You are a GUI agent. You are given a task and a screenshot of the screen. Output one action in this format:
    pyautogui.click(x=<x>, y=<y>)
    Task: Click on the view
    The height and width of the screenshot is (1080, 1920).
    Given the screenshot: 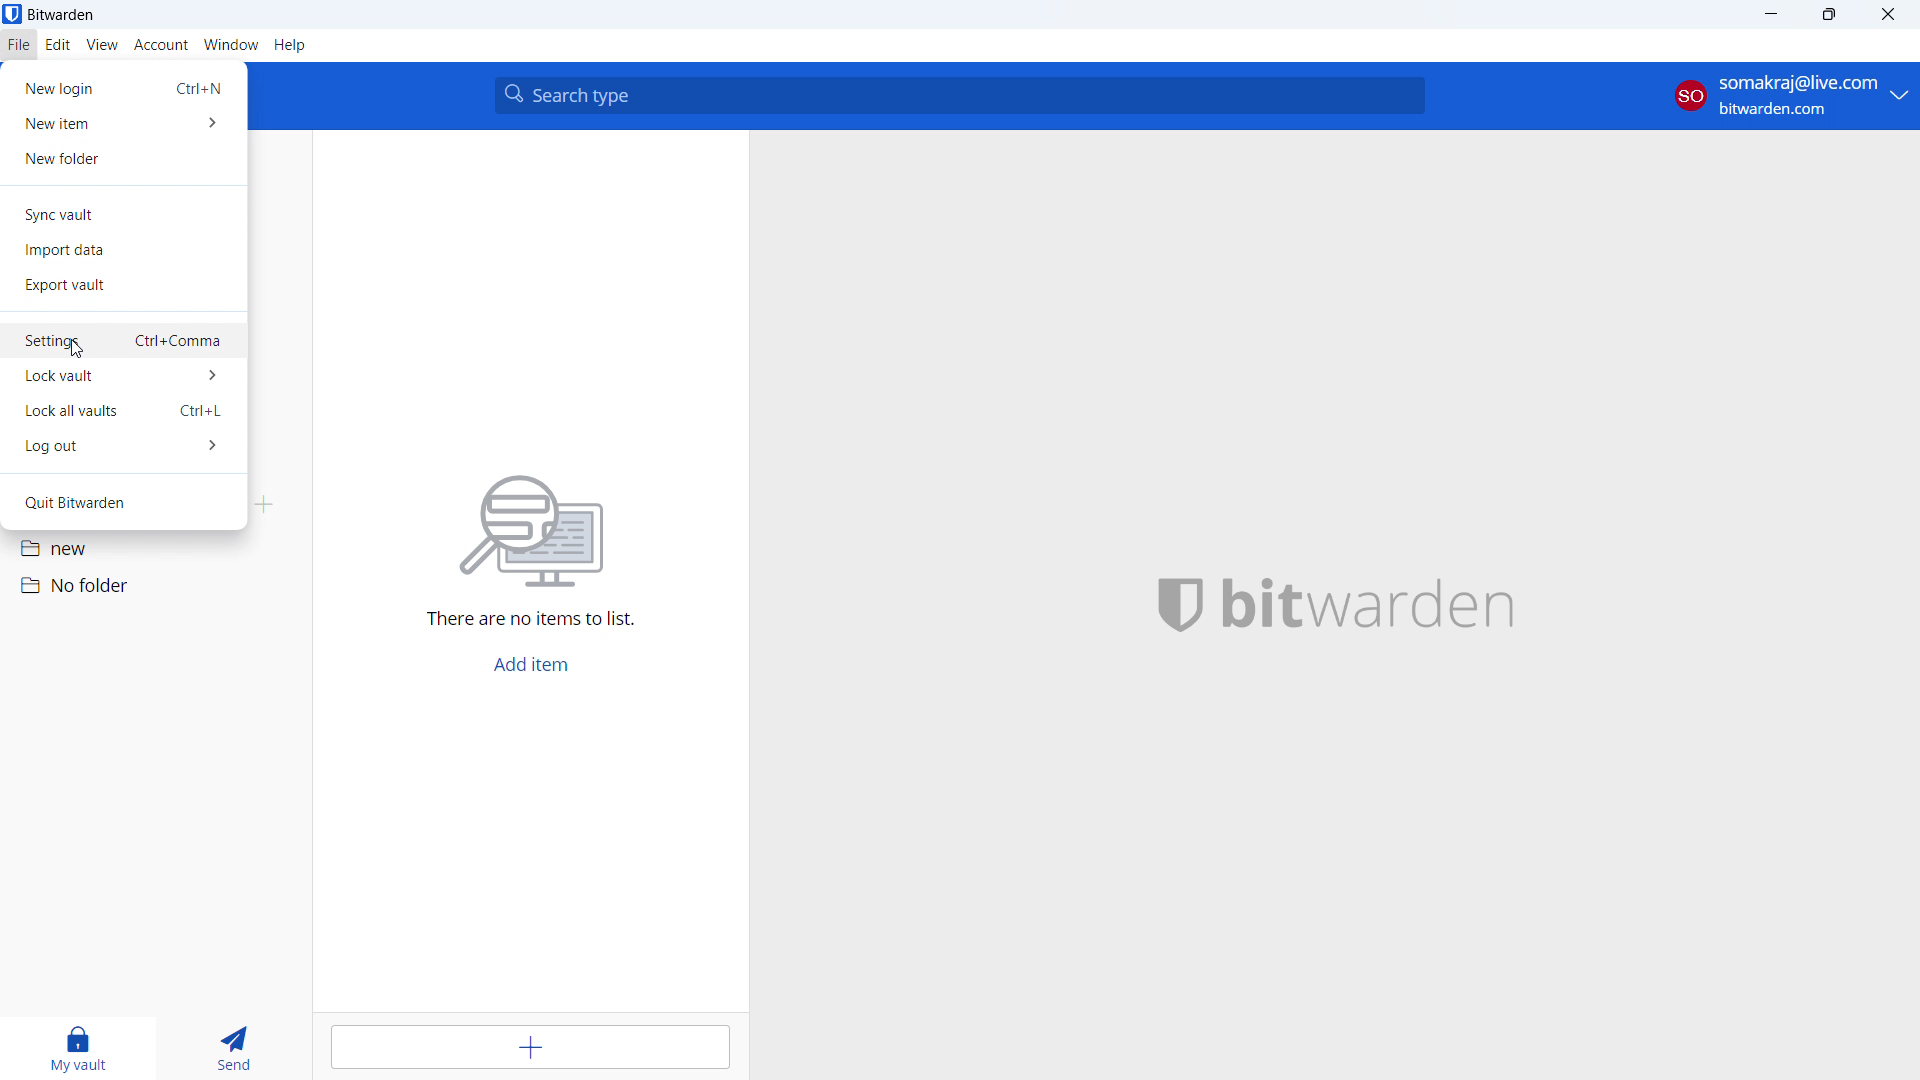 What is the action you would take?
    pyautogui.click(x=101, y=45)
    